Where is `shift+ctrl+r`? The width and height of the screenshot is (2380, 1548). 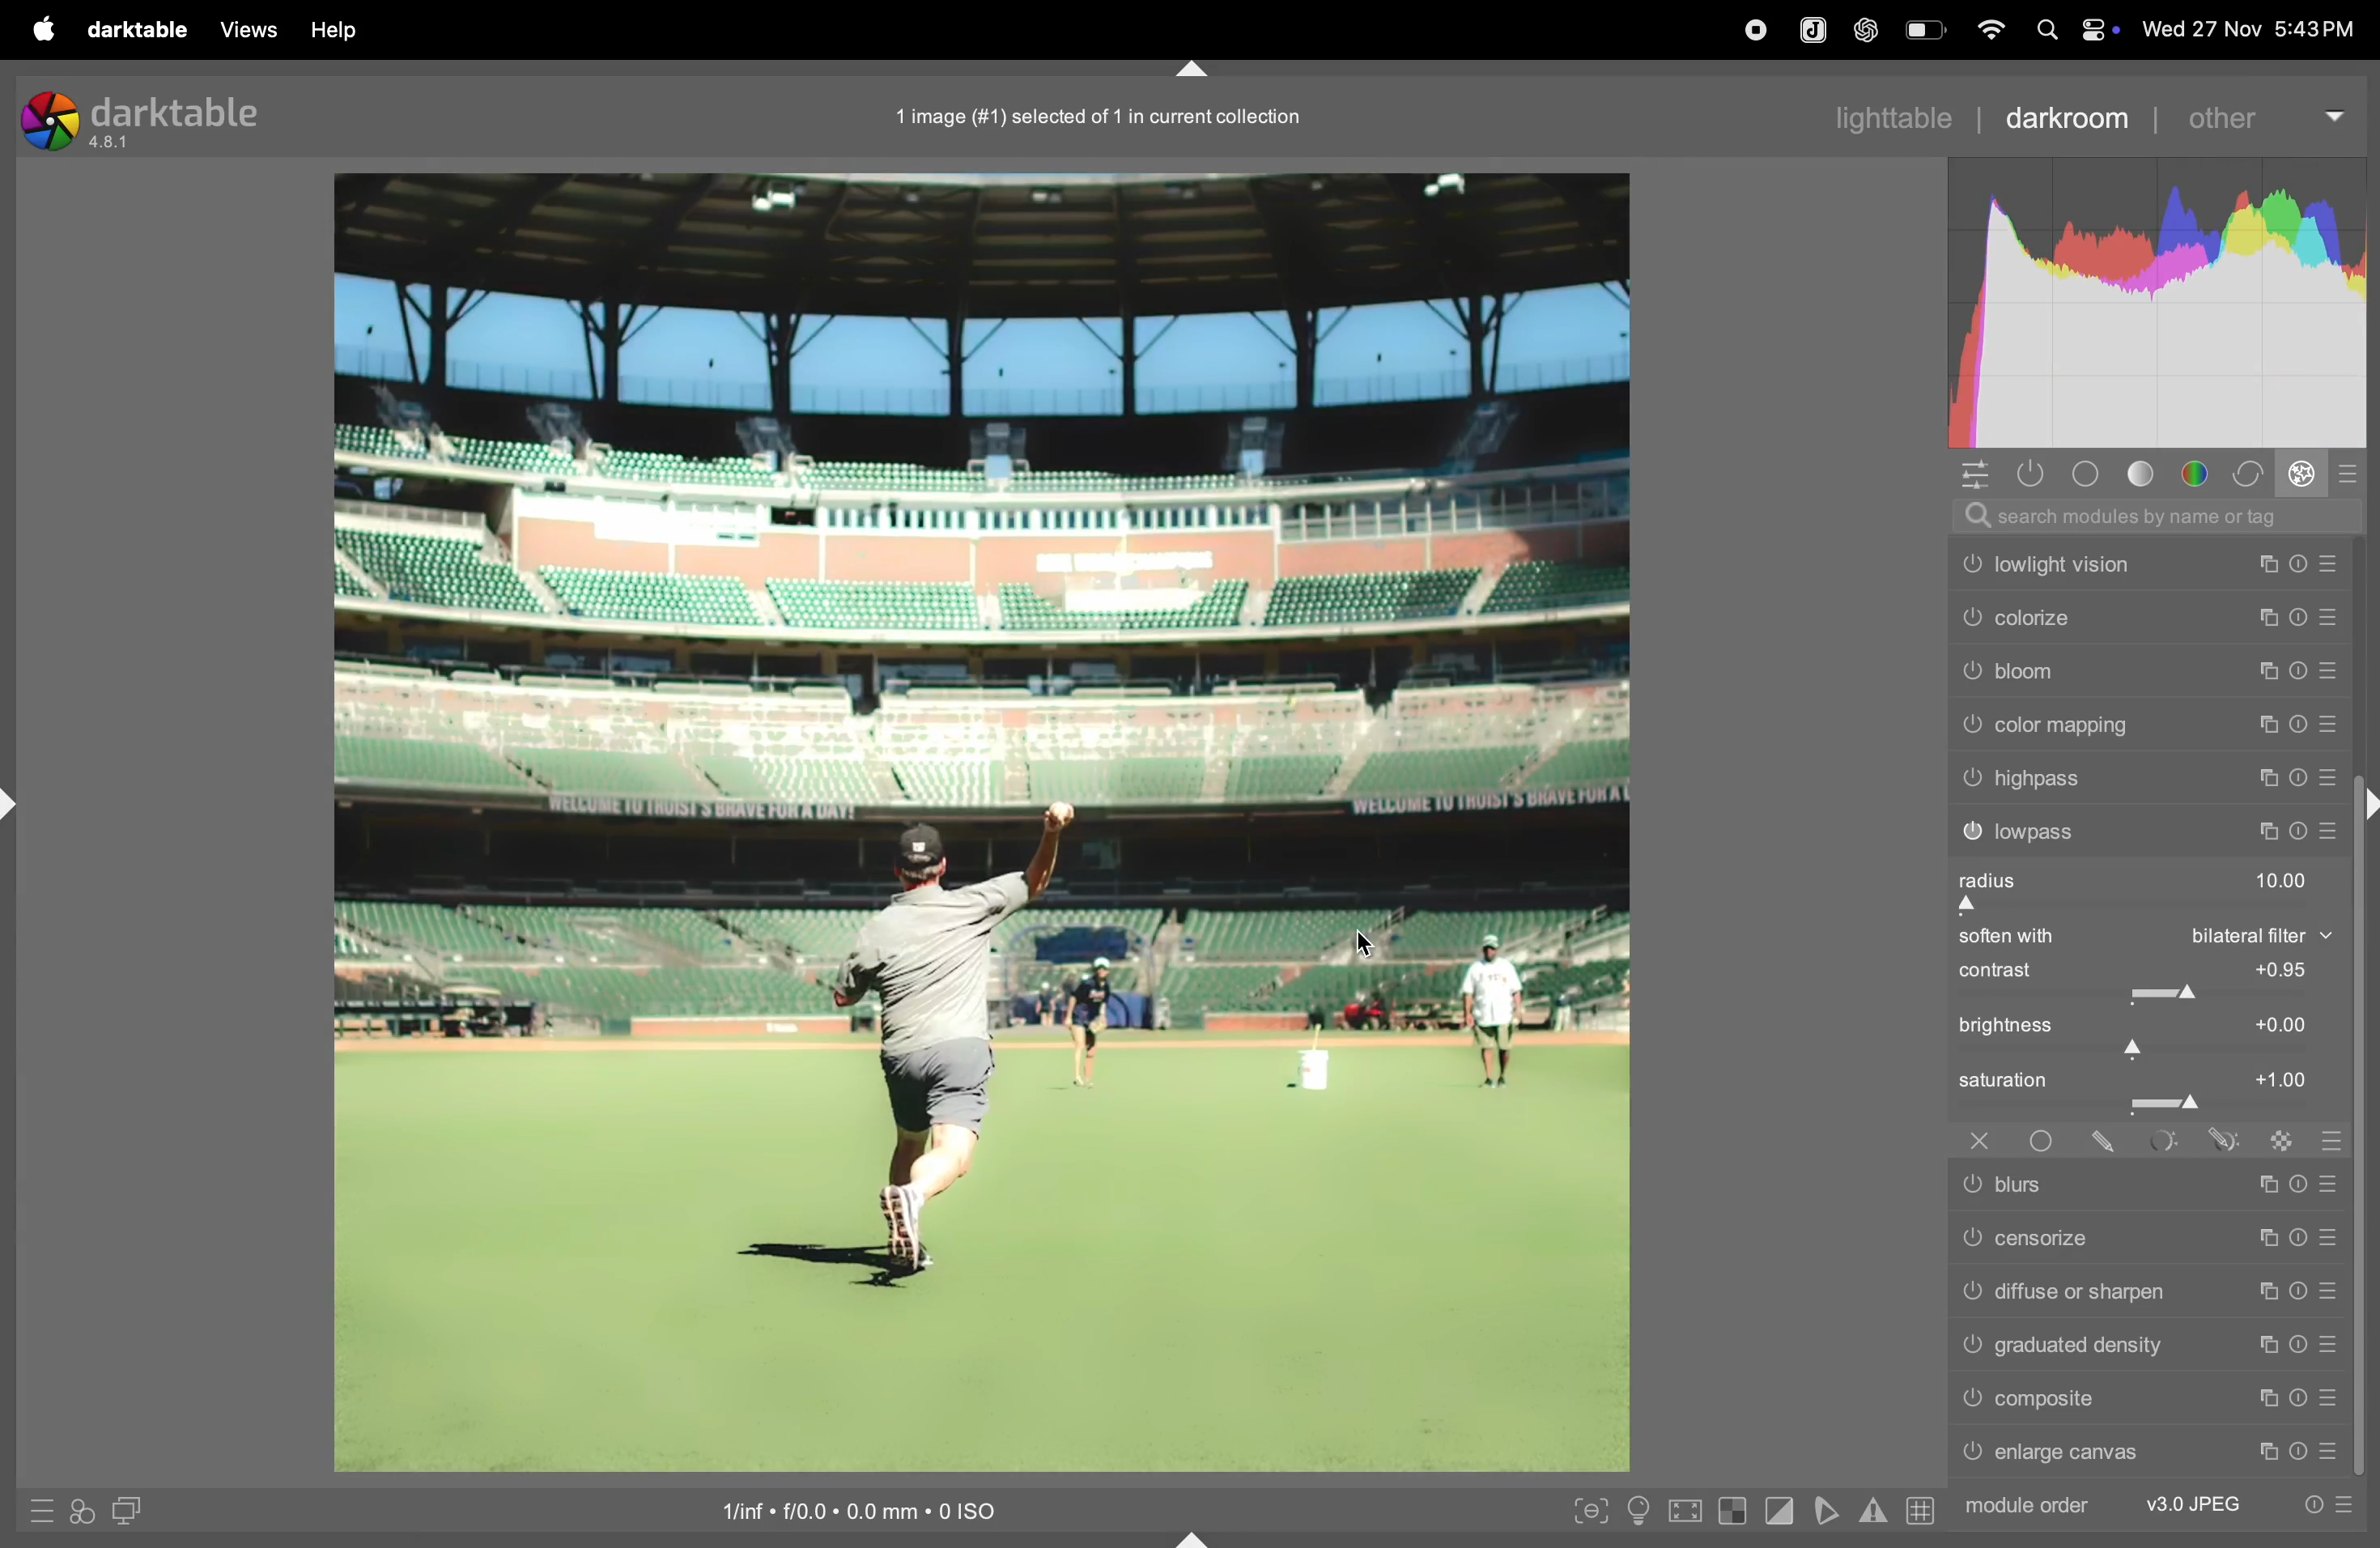
shift+ctrl+r is located at coordinates (2365, 809).